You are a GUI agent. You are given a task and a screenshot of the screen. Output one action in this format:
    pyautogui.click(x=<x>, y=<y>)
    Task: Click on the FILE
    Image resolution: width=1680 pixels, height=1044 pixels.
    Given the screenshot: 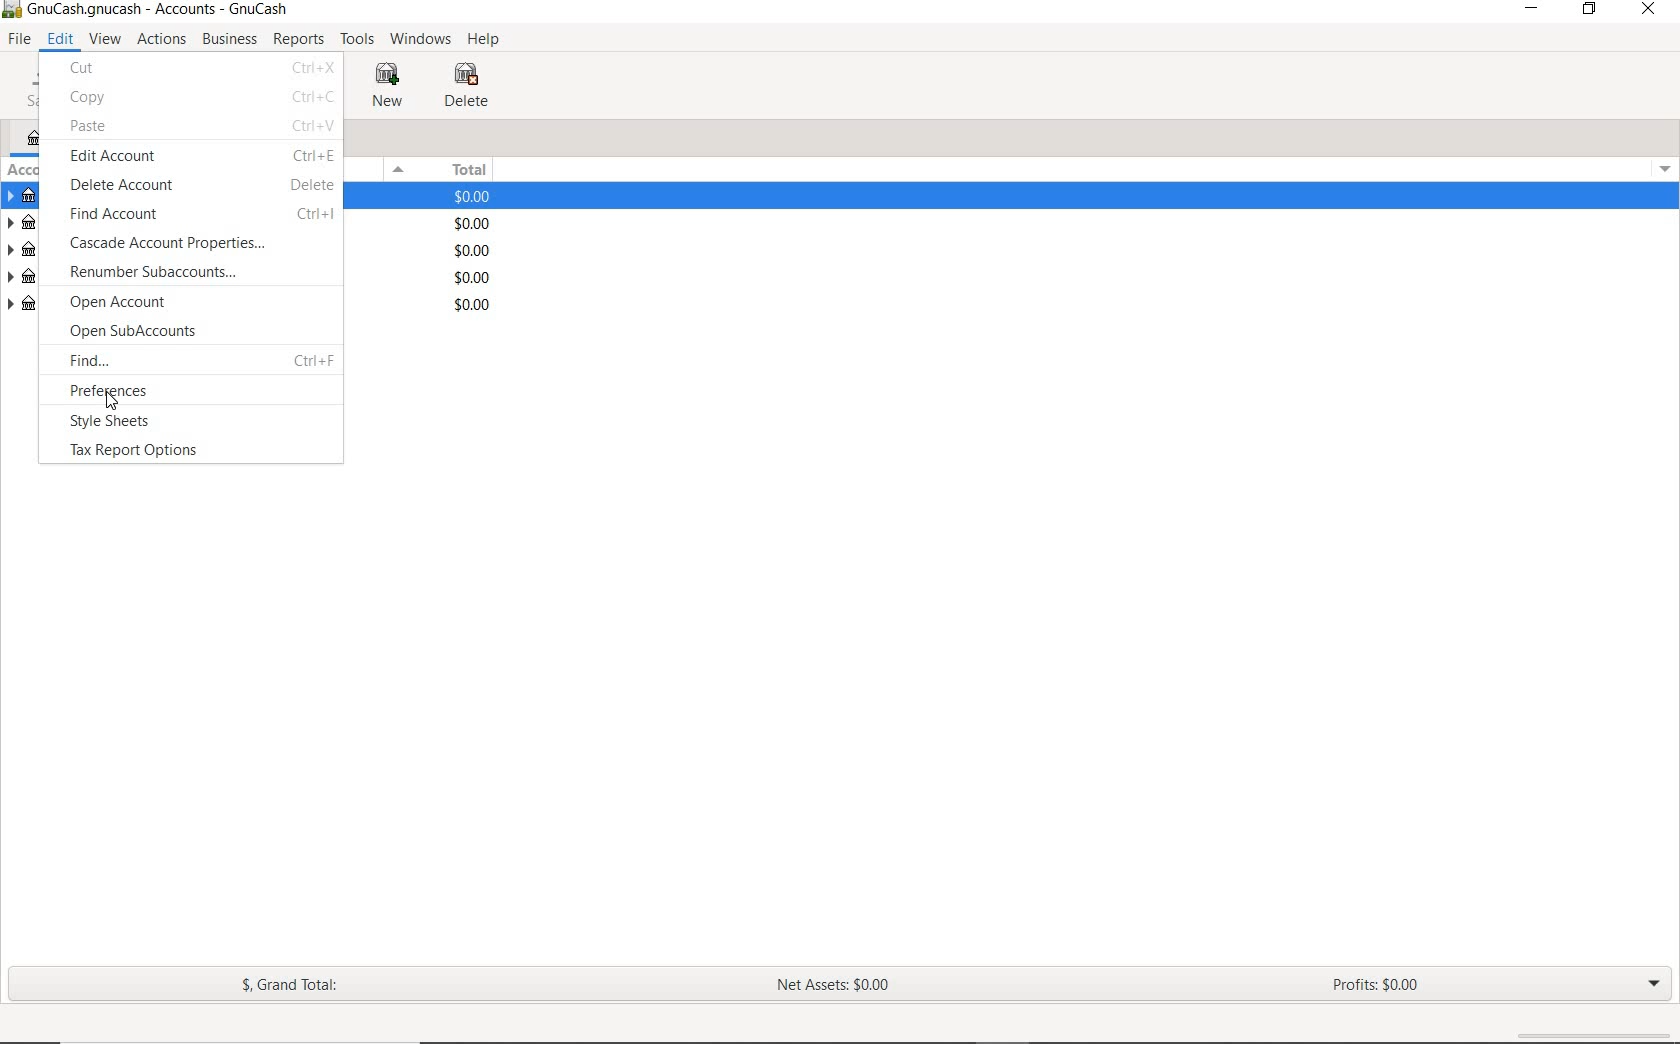 What is the action you would take?
    pyautogui.click(x=17, y=39)
    